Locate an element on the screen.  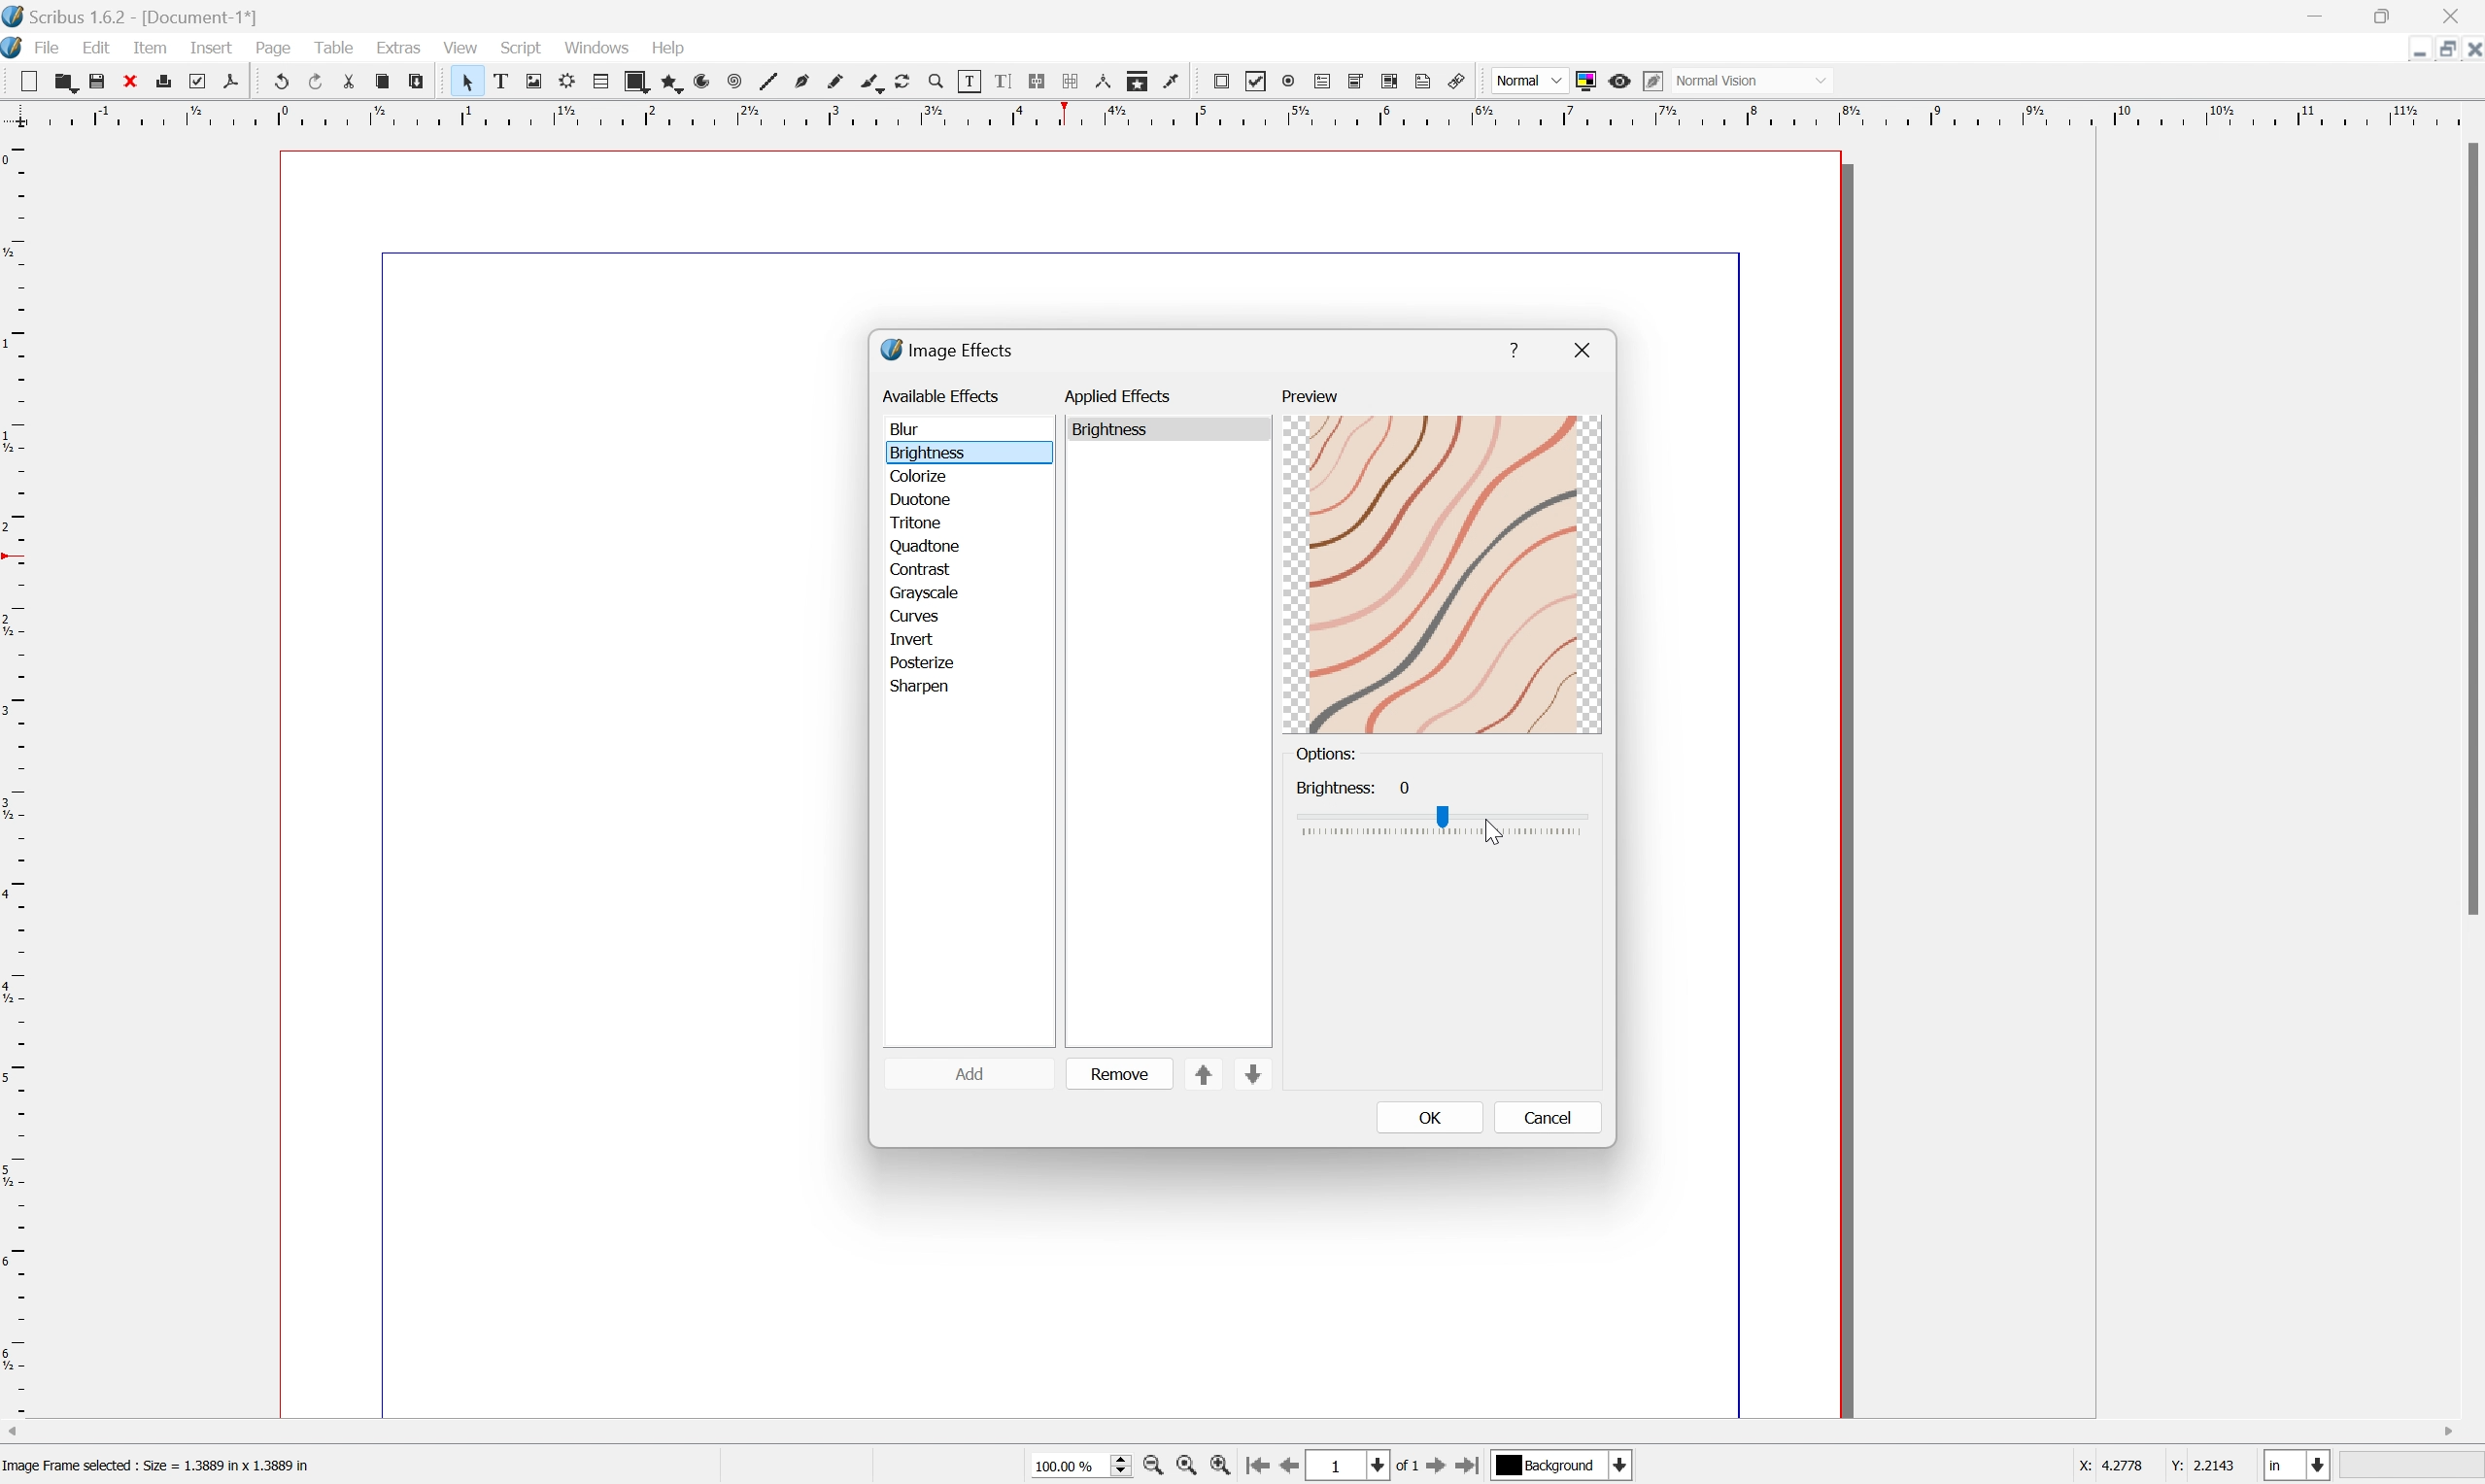
PDF checkbox is located at coordinates (1258, 83).